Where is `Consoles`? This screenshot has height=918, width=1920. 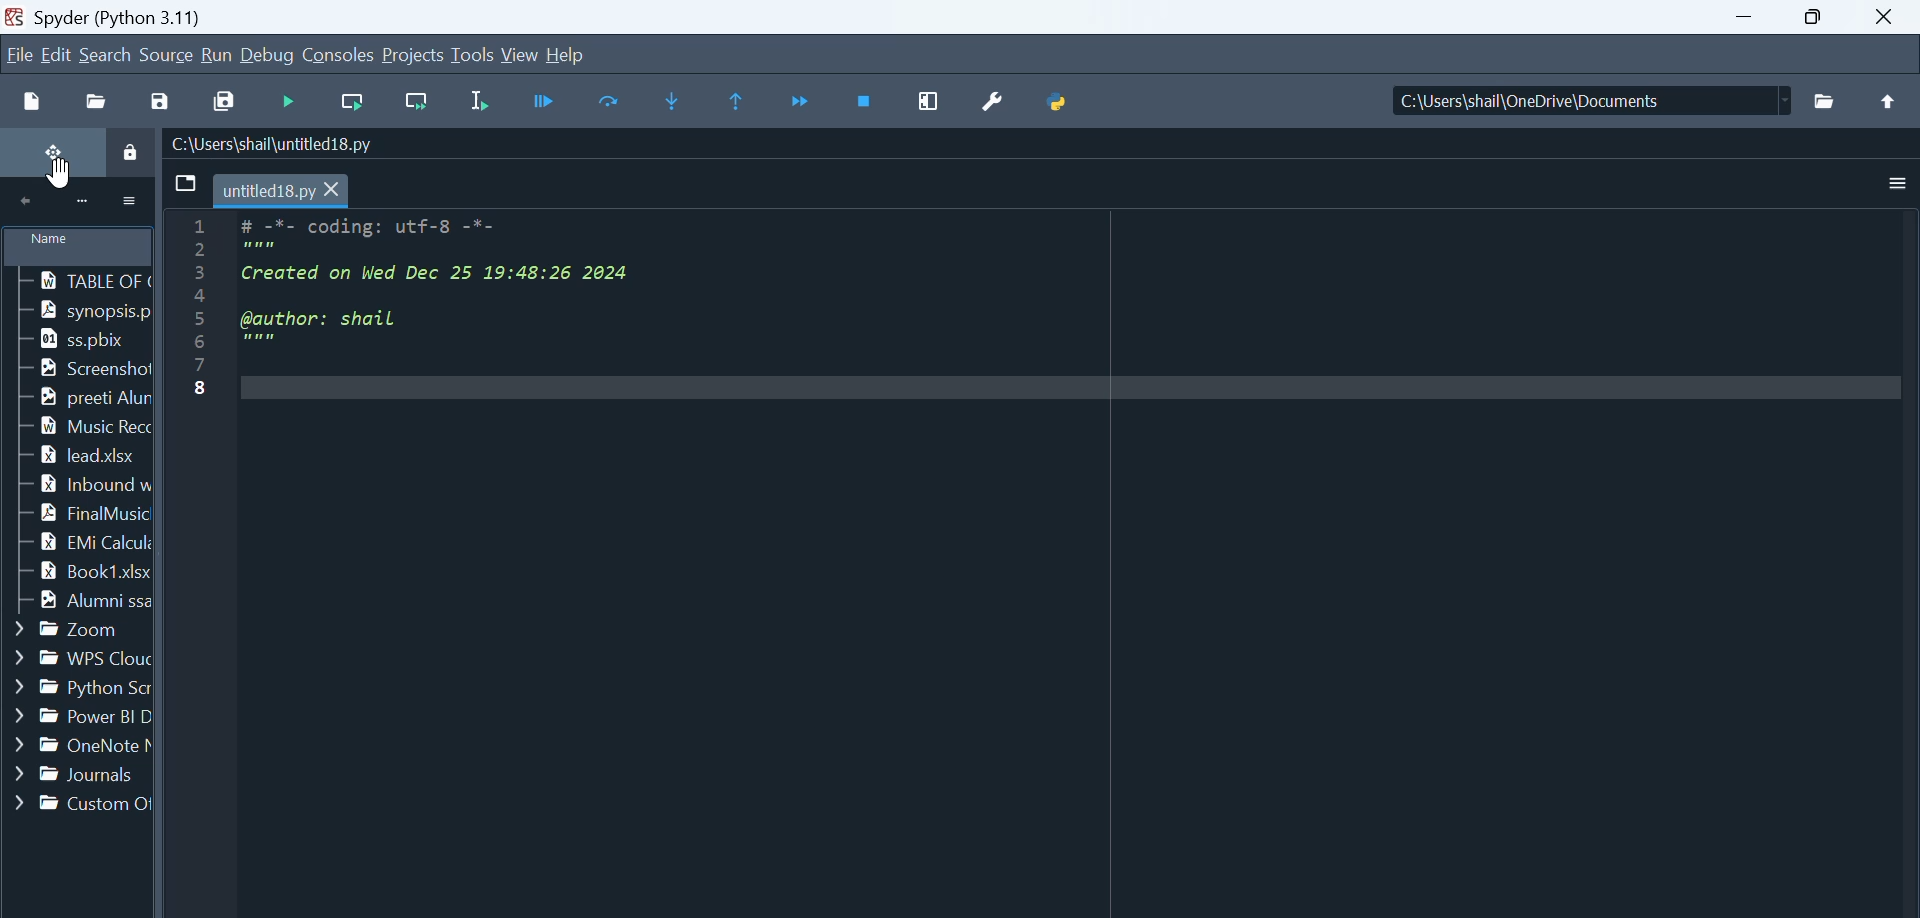 Consoles is located at coordinates (341, 54).